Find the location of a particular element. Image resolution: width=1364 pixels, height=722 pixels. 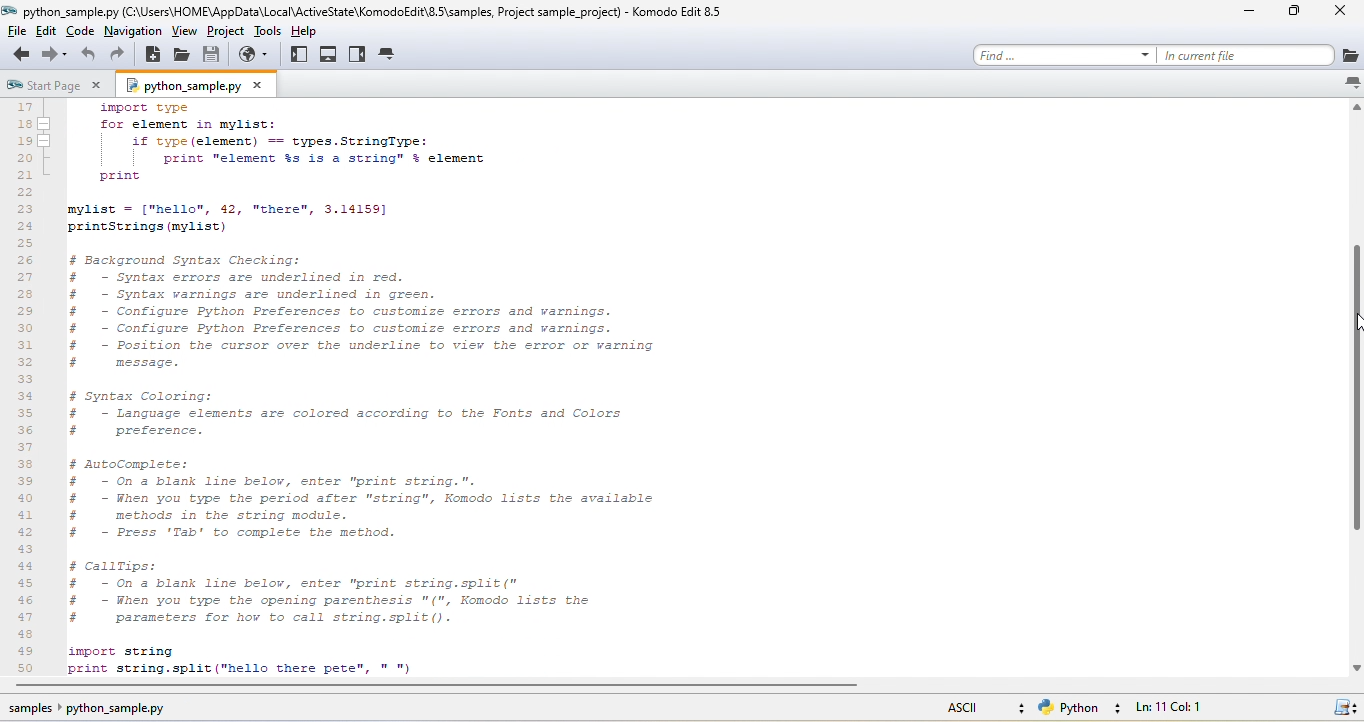

list all tabs is located at coordinates (1351, 83).